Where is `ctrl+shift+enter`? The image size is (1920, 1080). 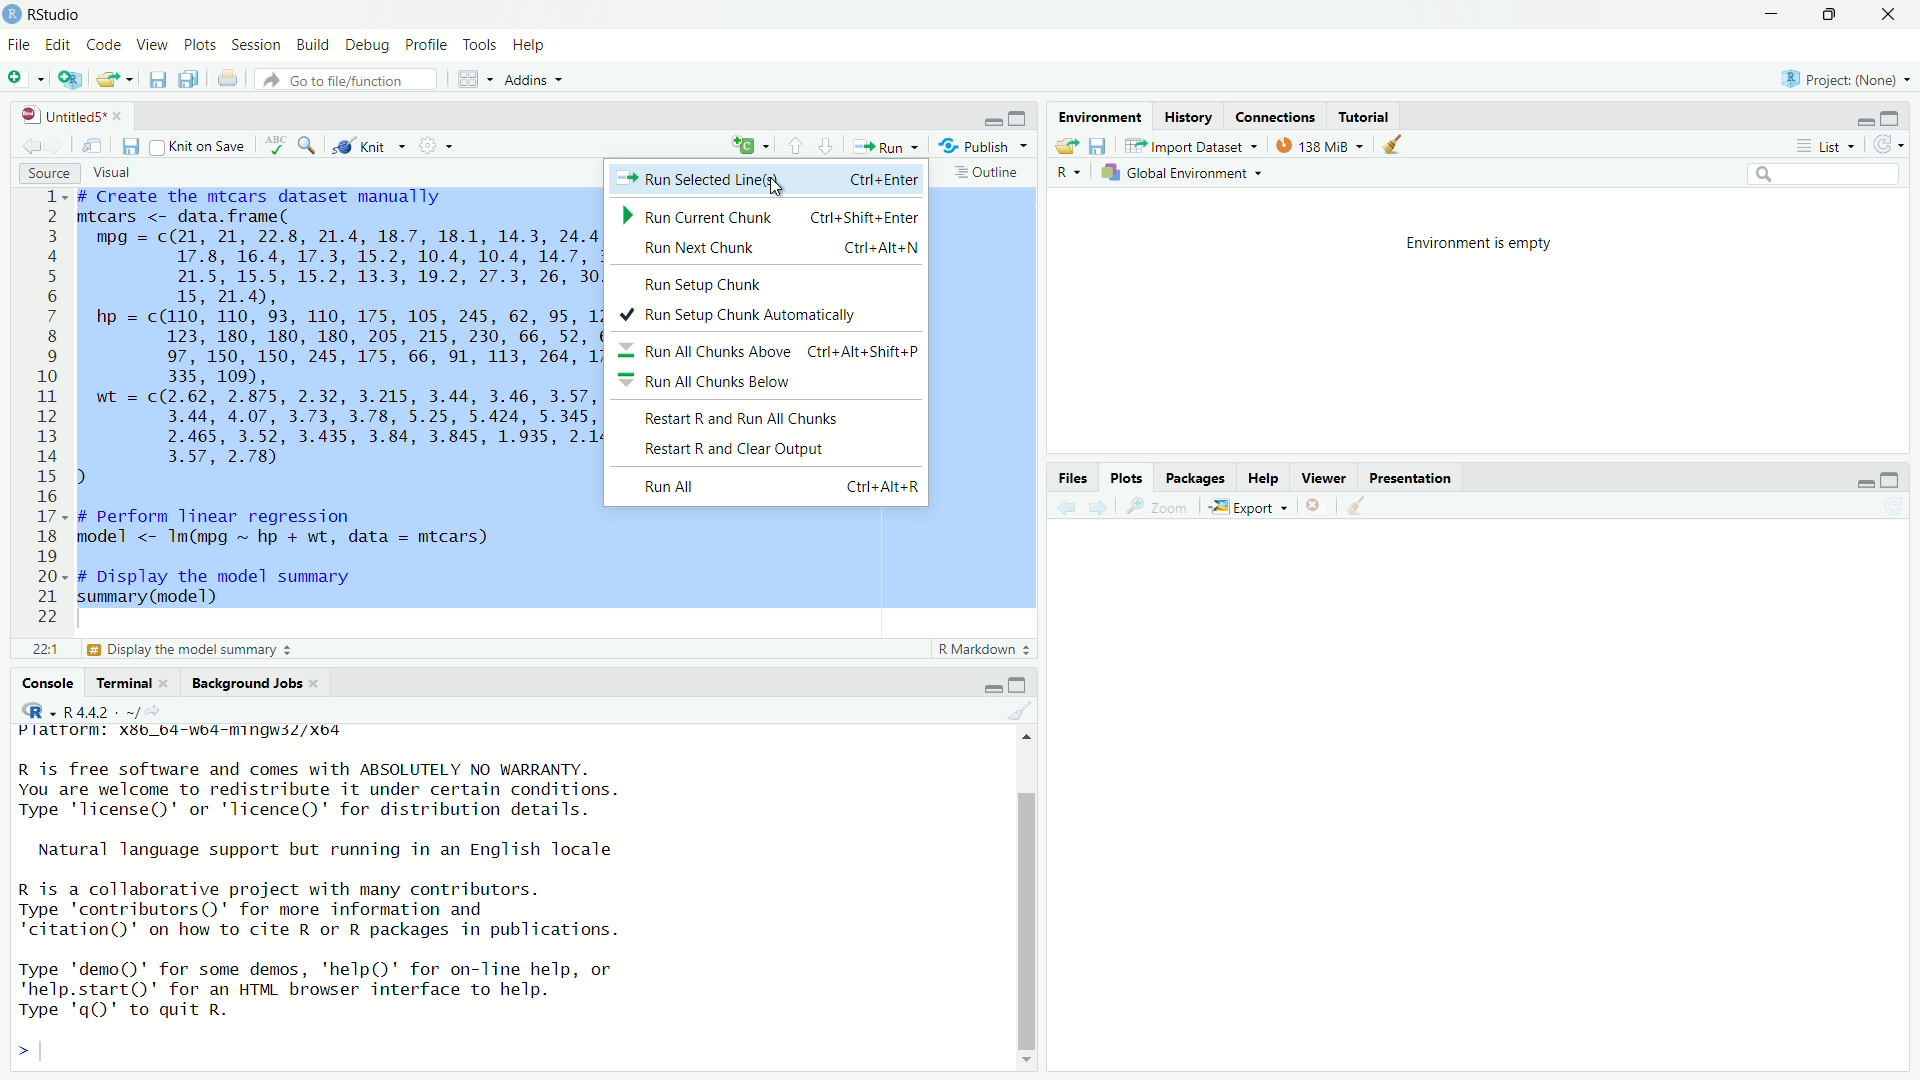
ctrl+shift+enter is located at coordinates (862, 218).